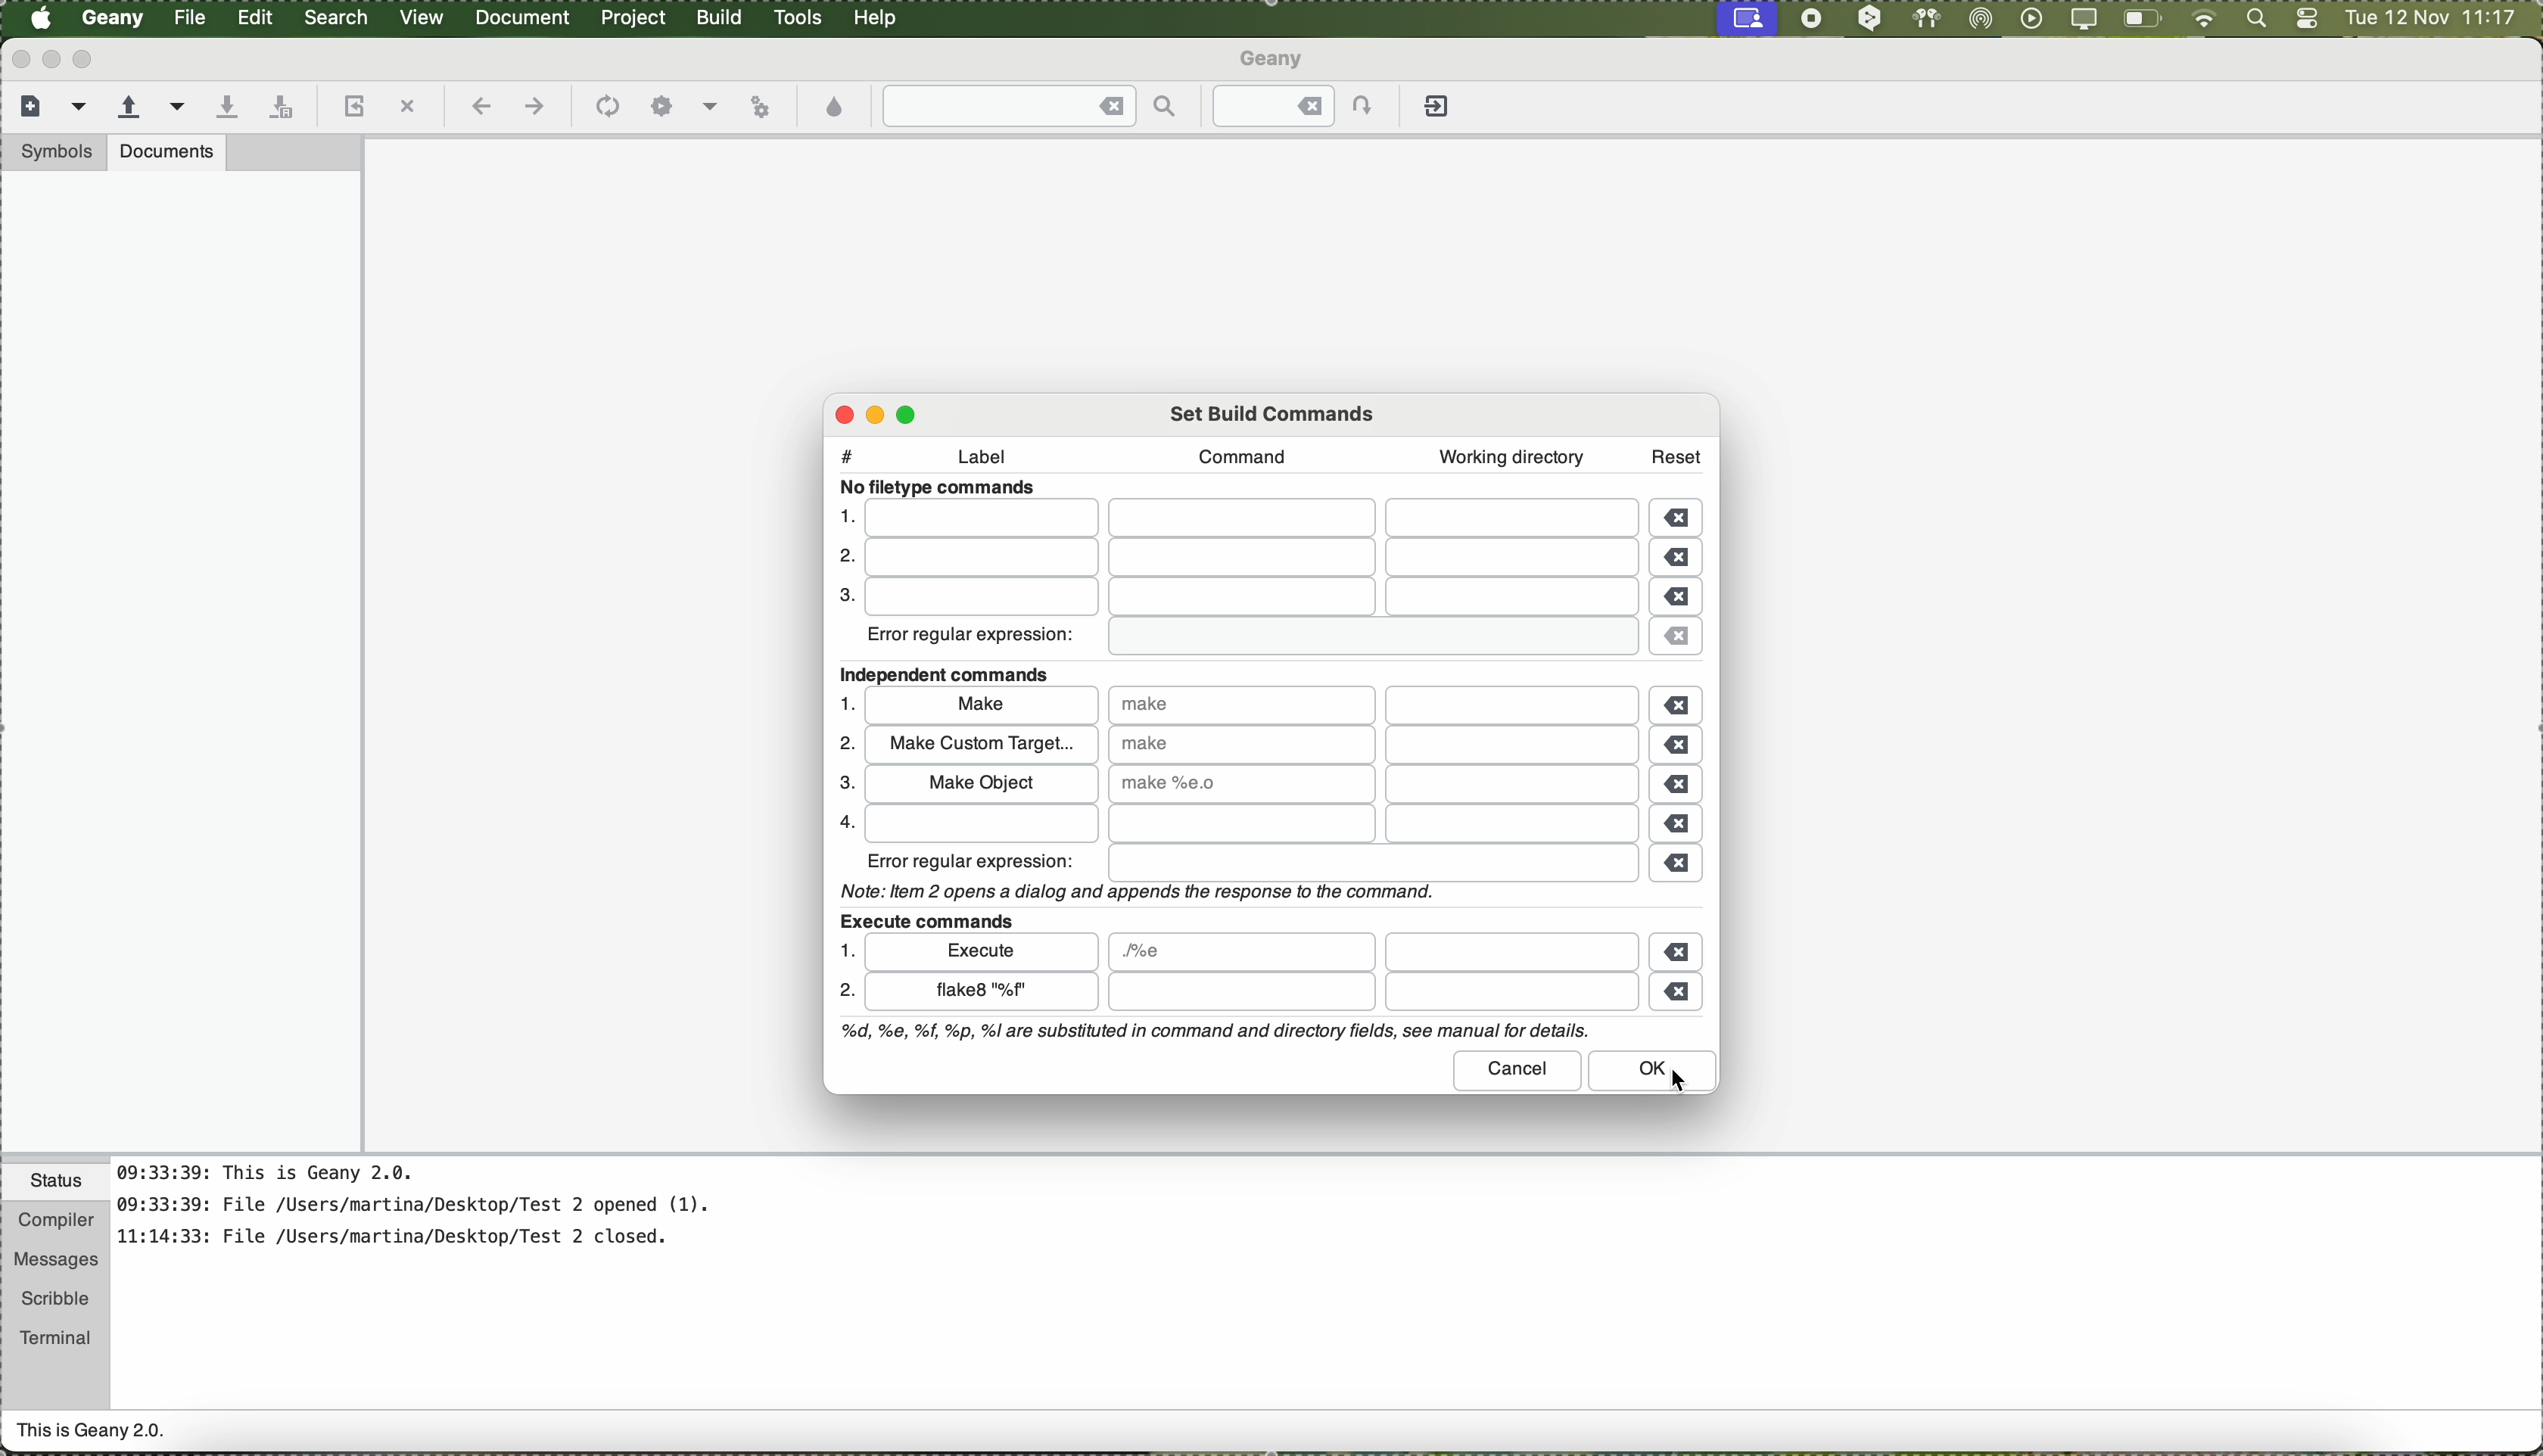 This screenshot has height=1456, width=2543. Describe the element at coordinates (841, 821) in the screenshot. I see `4` at that location.